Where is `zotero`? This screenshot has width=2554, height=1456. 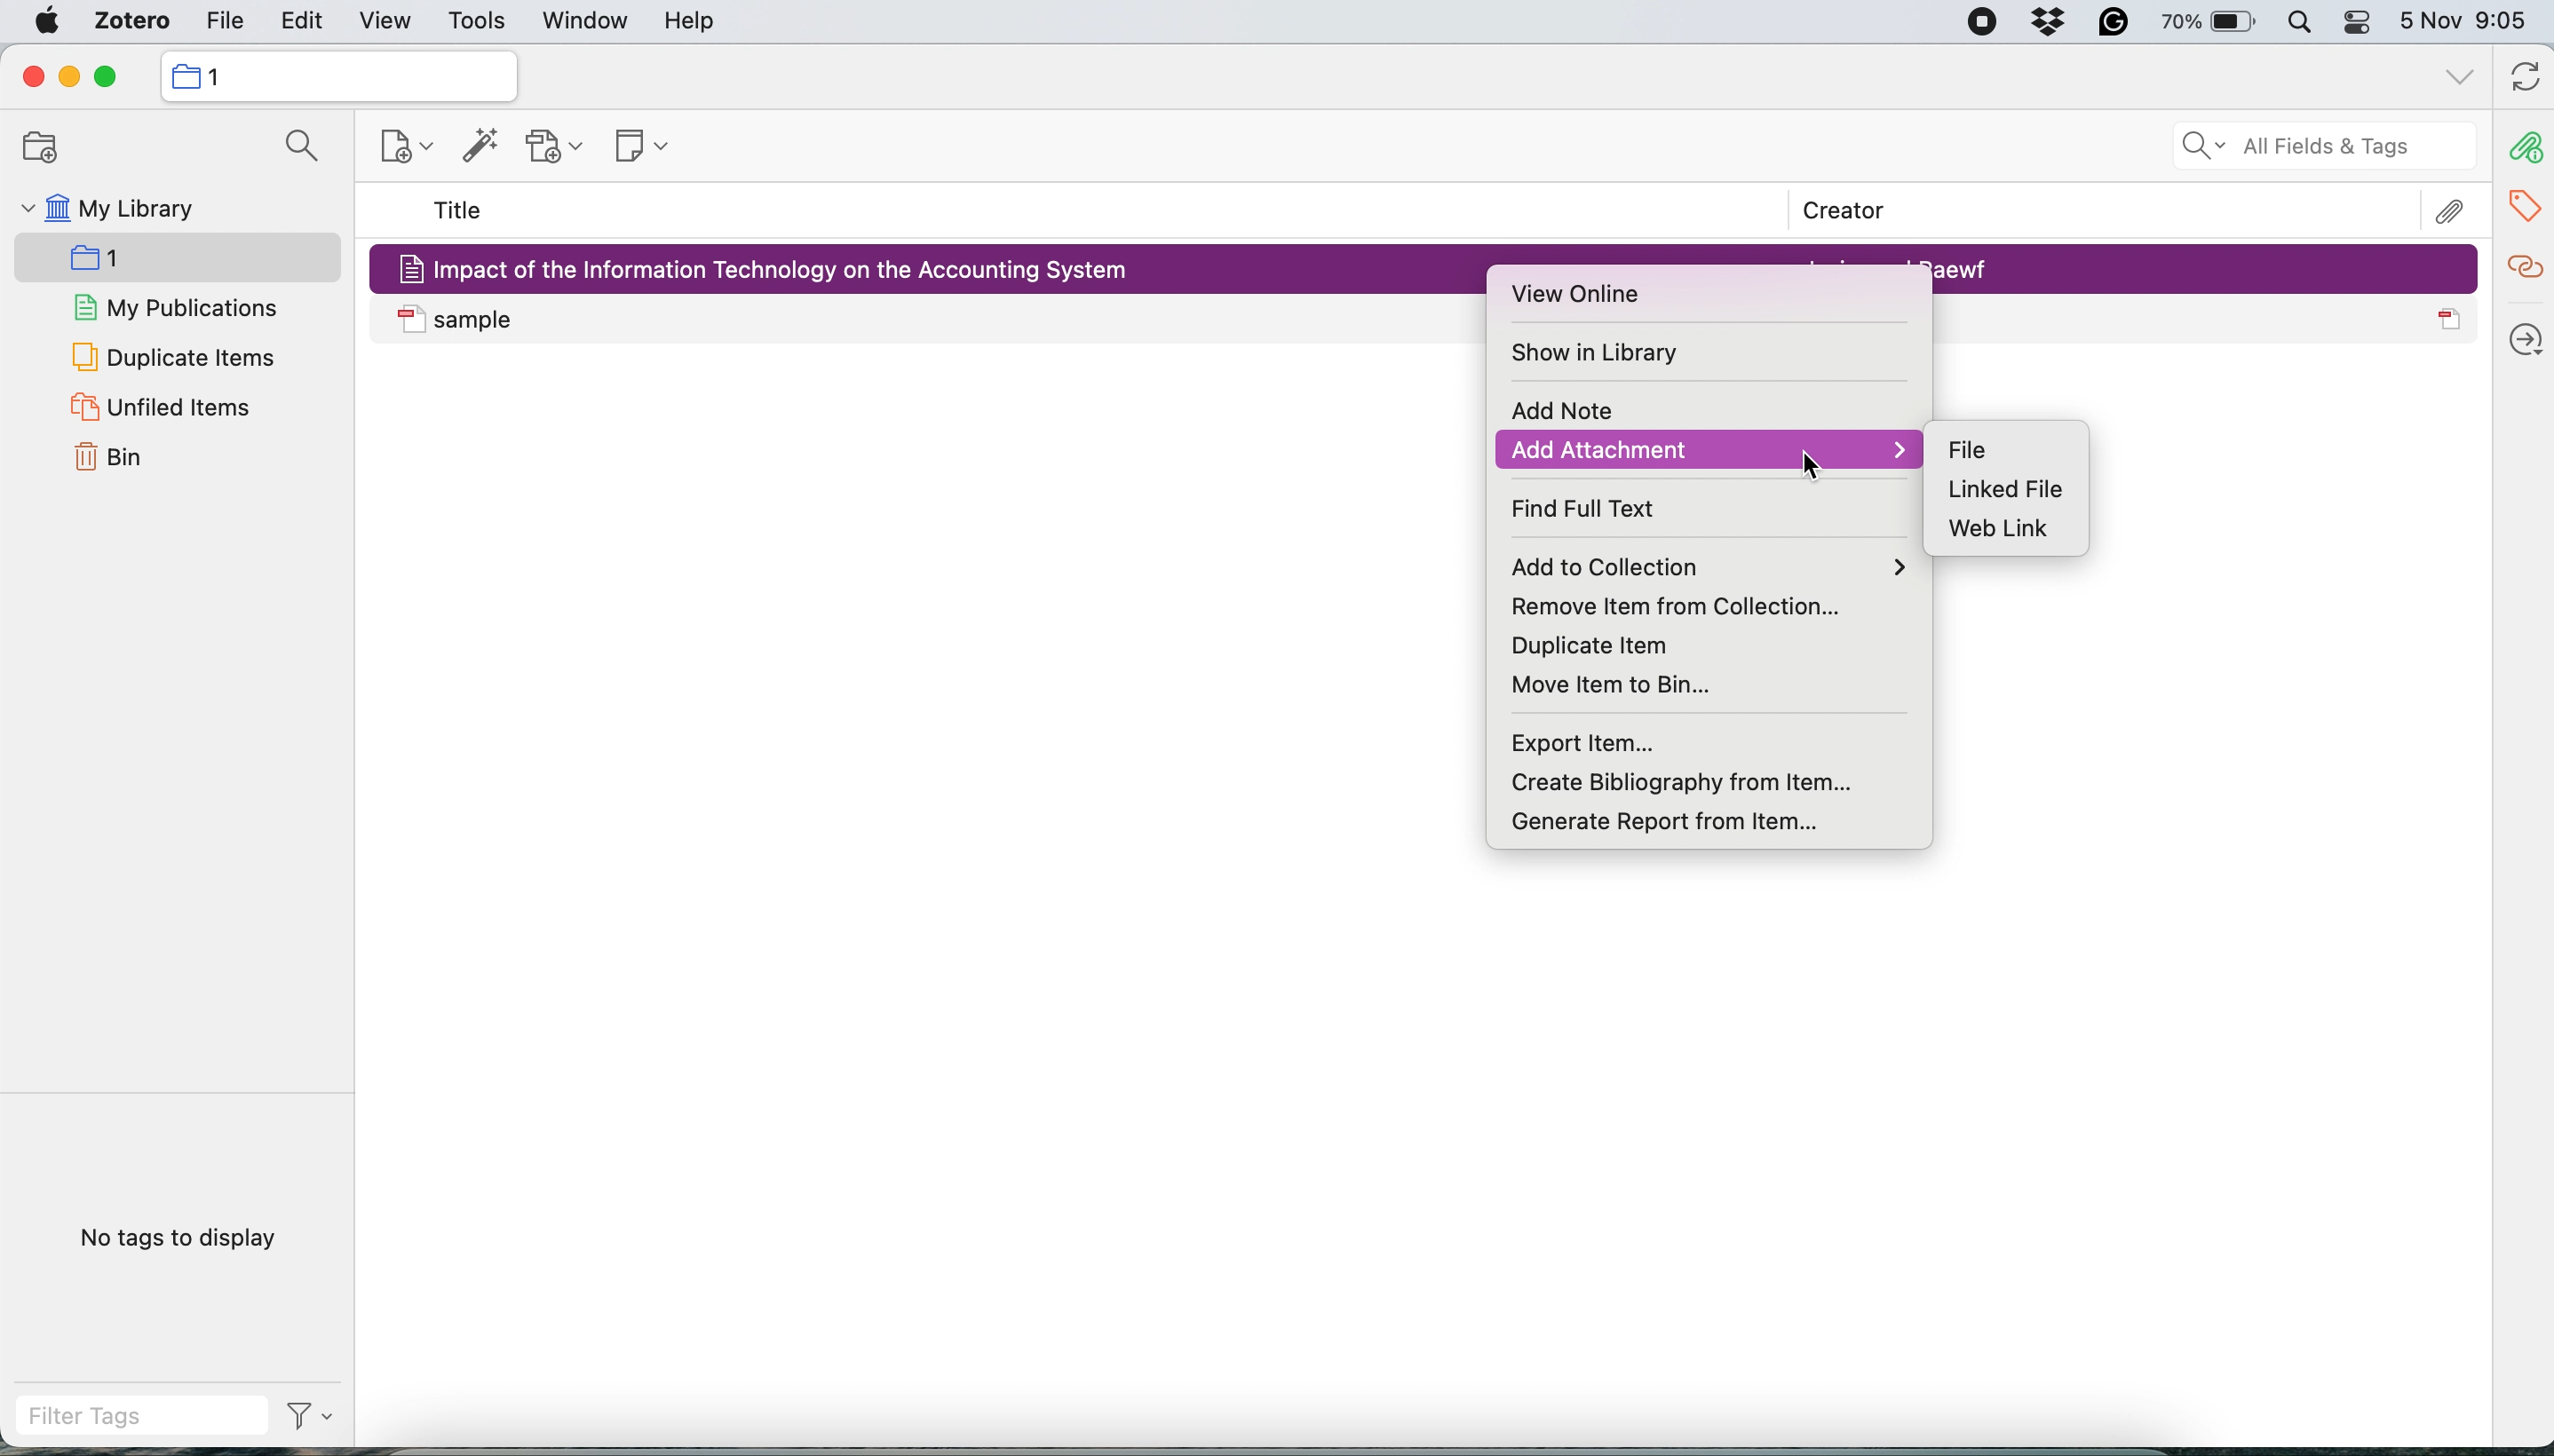
zotero is located at coordinates (125, 24).